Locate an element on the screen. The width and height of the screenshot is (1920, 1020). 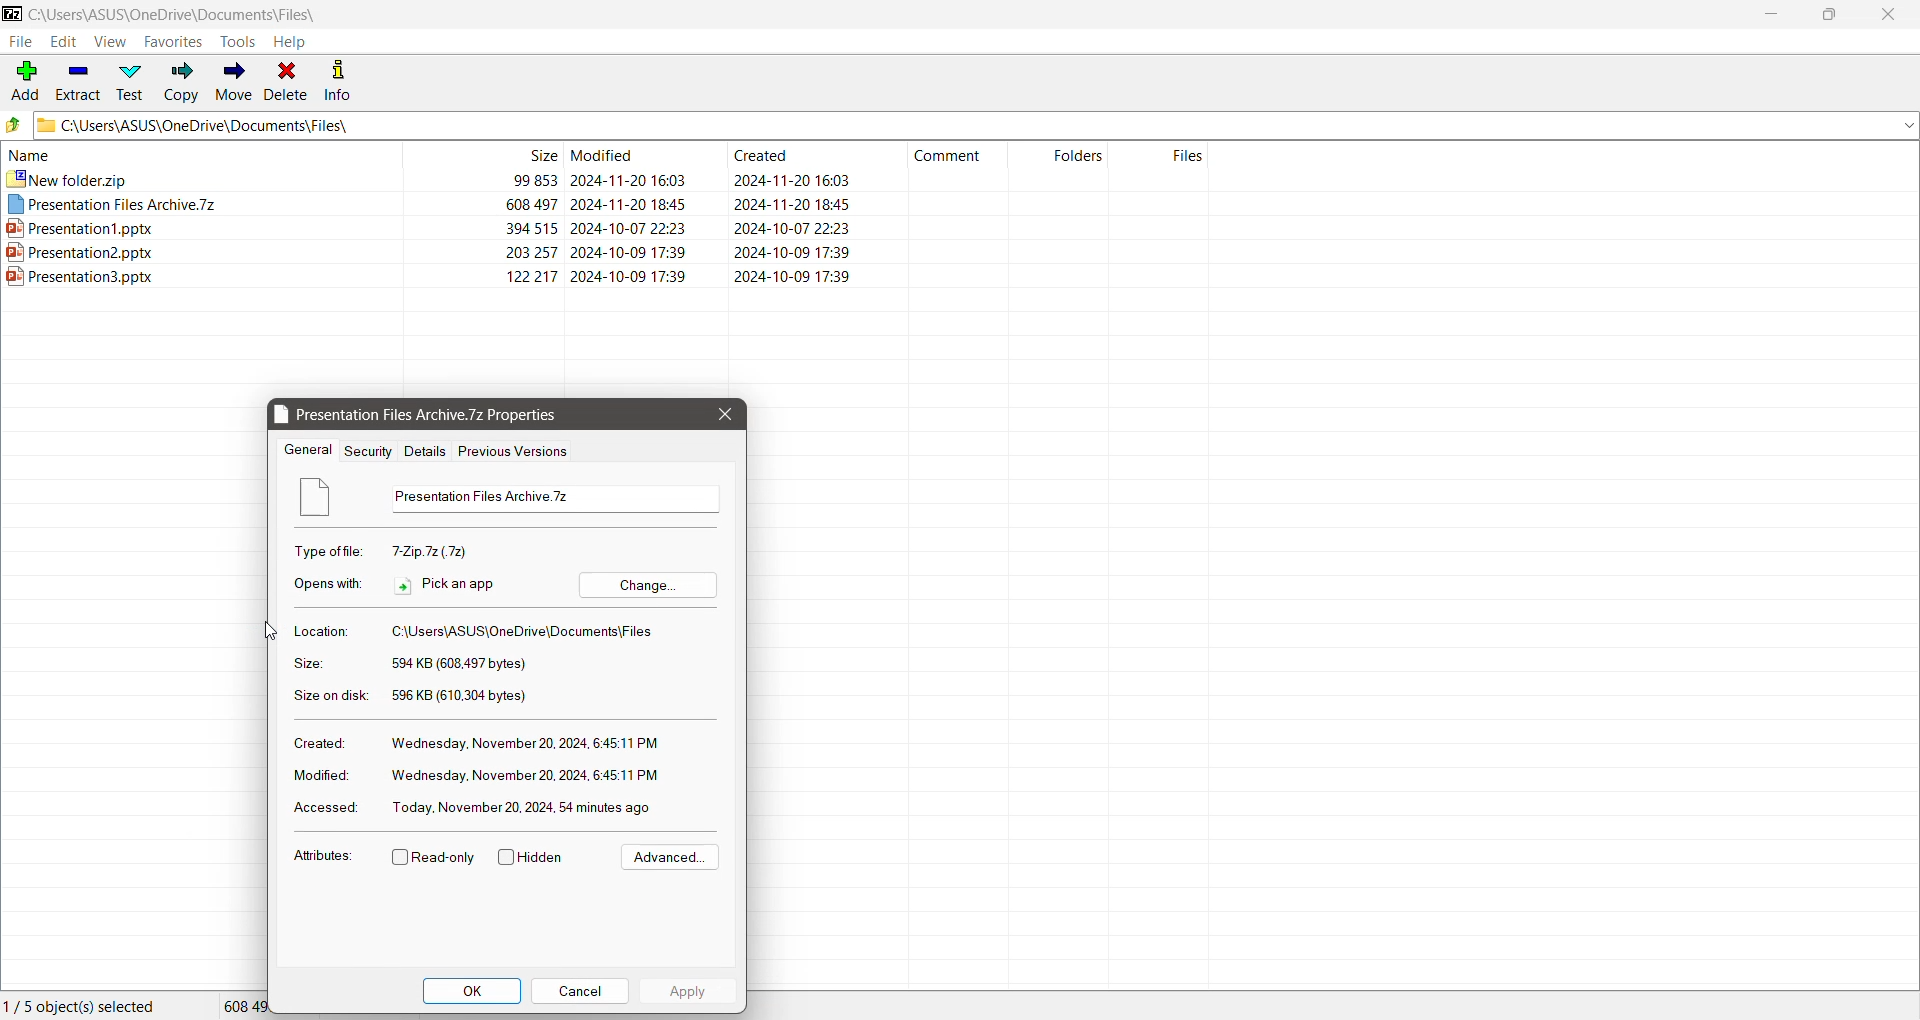
modified is located at coordinates (638, 154).